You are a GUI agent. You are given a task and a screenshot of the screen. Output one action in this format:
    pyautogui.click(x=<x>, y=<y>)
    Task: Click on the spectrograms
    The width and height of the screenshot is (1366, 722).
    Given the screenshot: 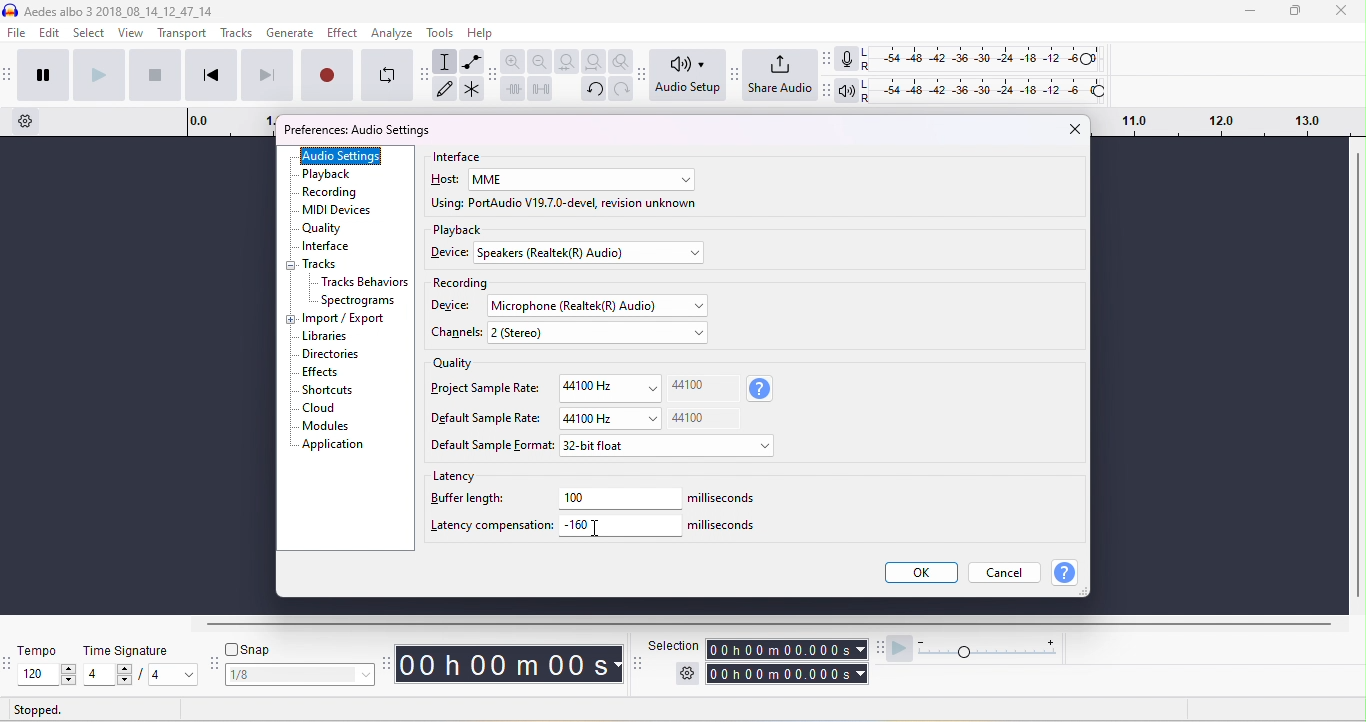 What is the action you would take?
    pyautogui.click(x=359, y=301)
    